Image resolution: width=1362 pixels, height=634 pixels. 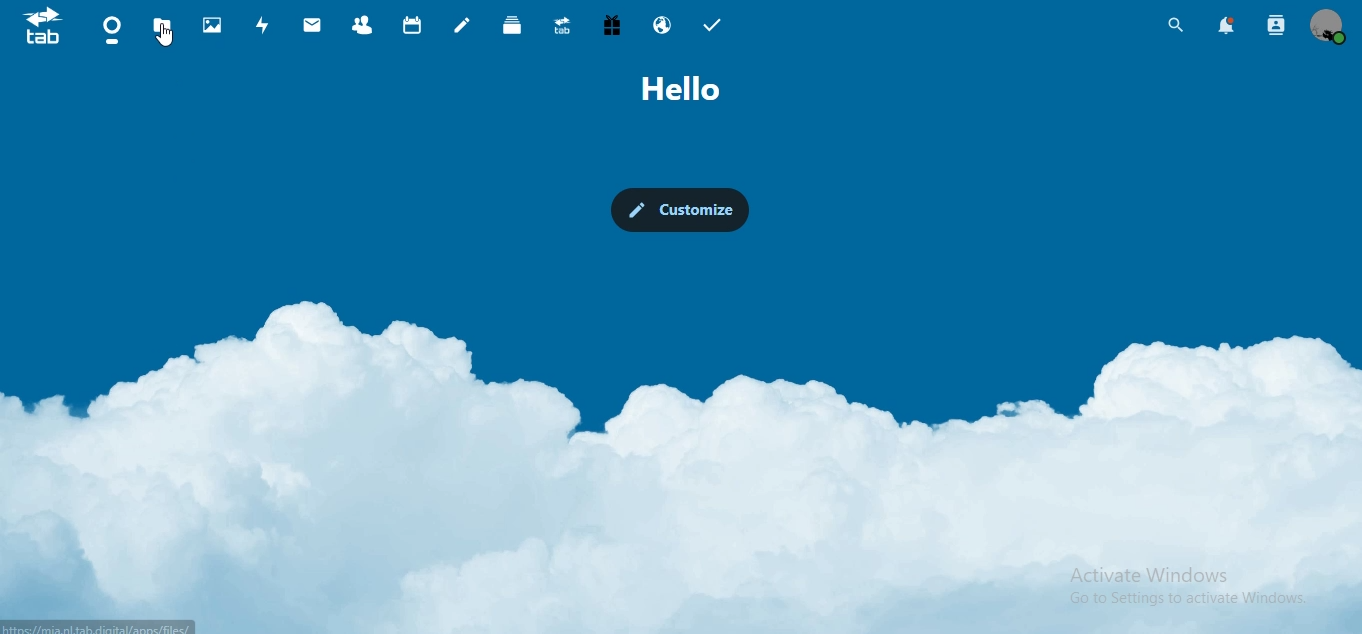 I want to click on icon, so click(x=42, y=26).